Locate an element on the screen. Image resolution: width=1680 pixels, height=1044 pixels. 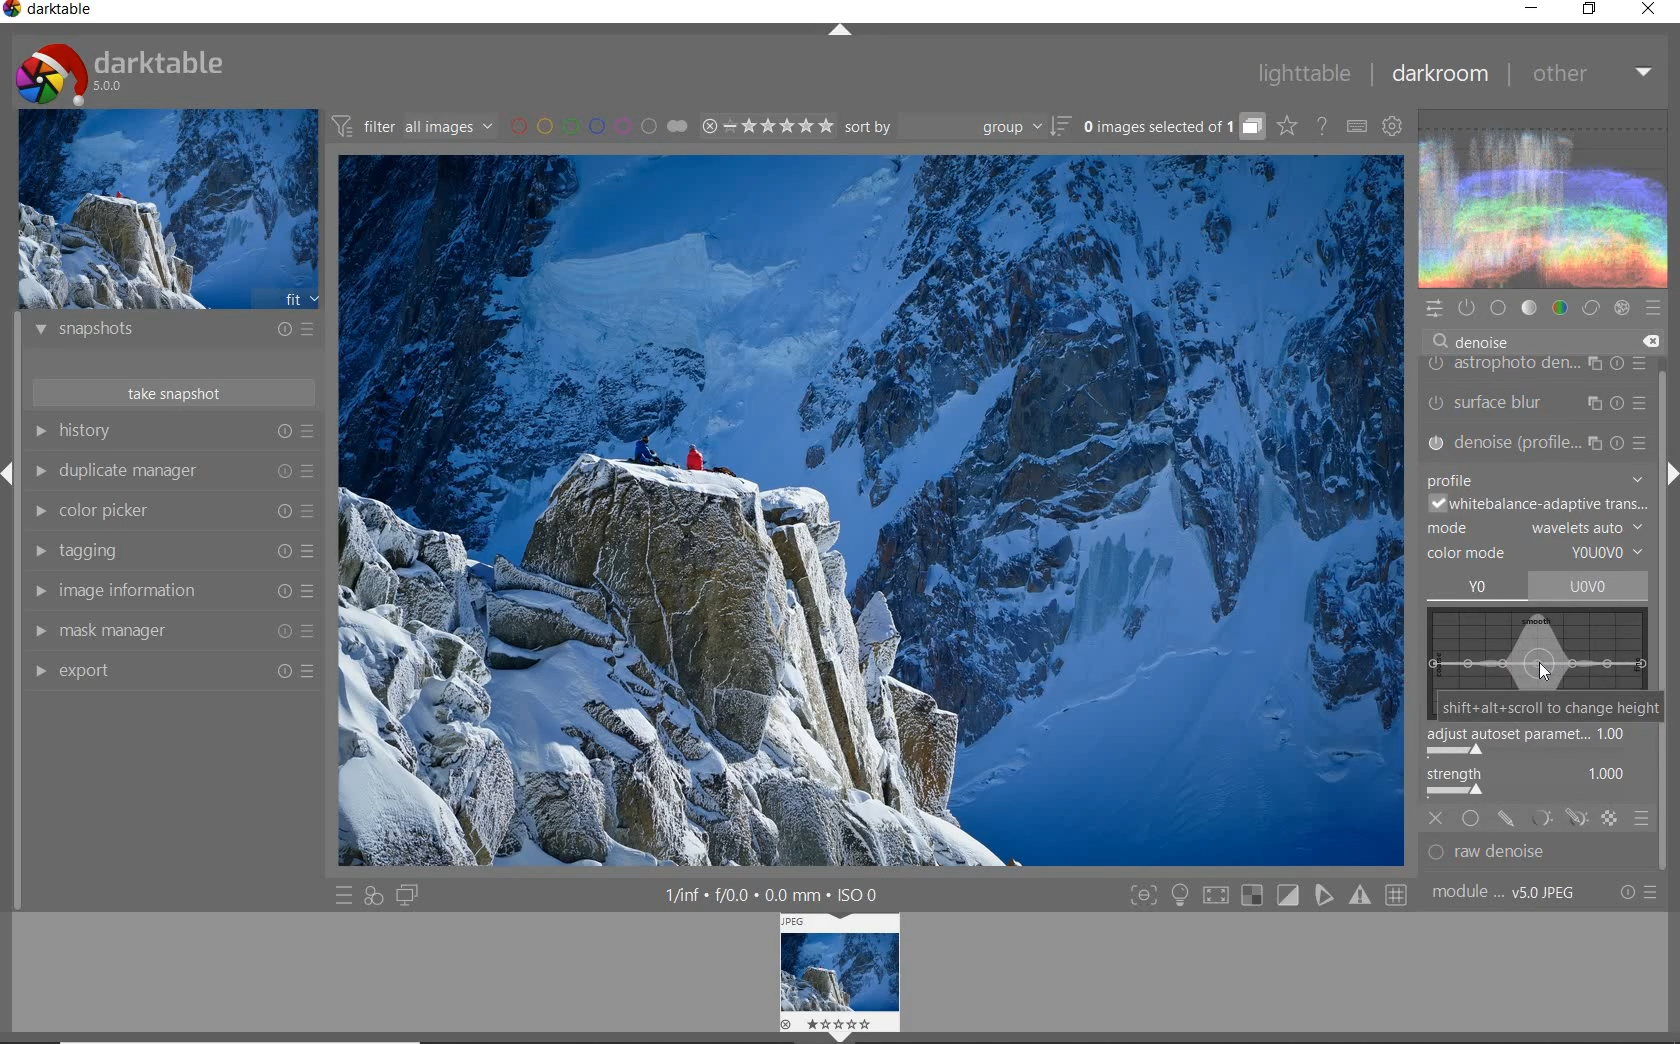
DENOISE is located at coordinates (1478, 342).